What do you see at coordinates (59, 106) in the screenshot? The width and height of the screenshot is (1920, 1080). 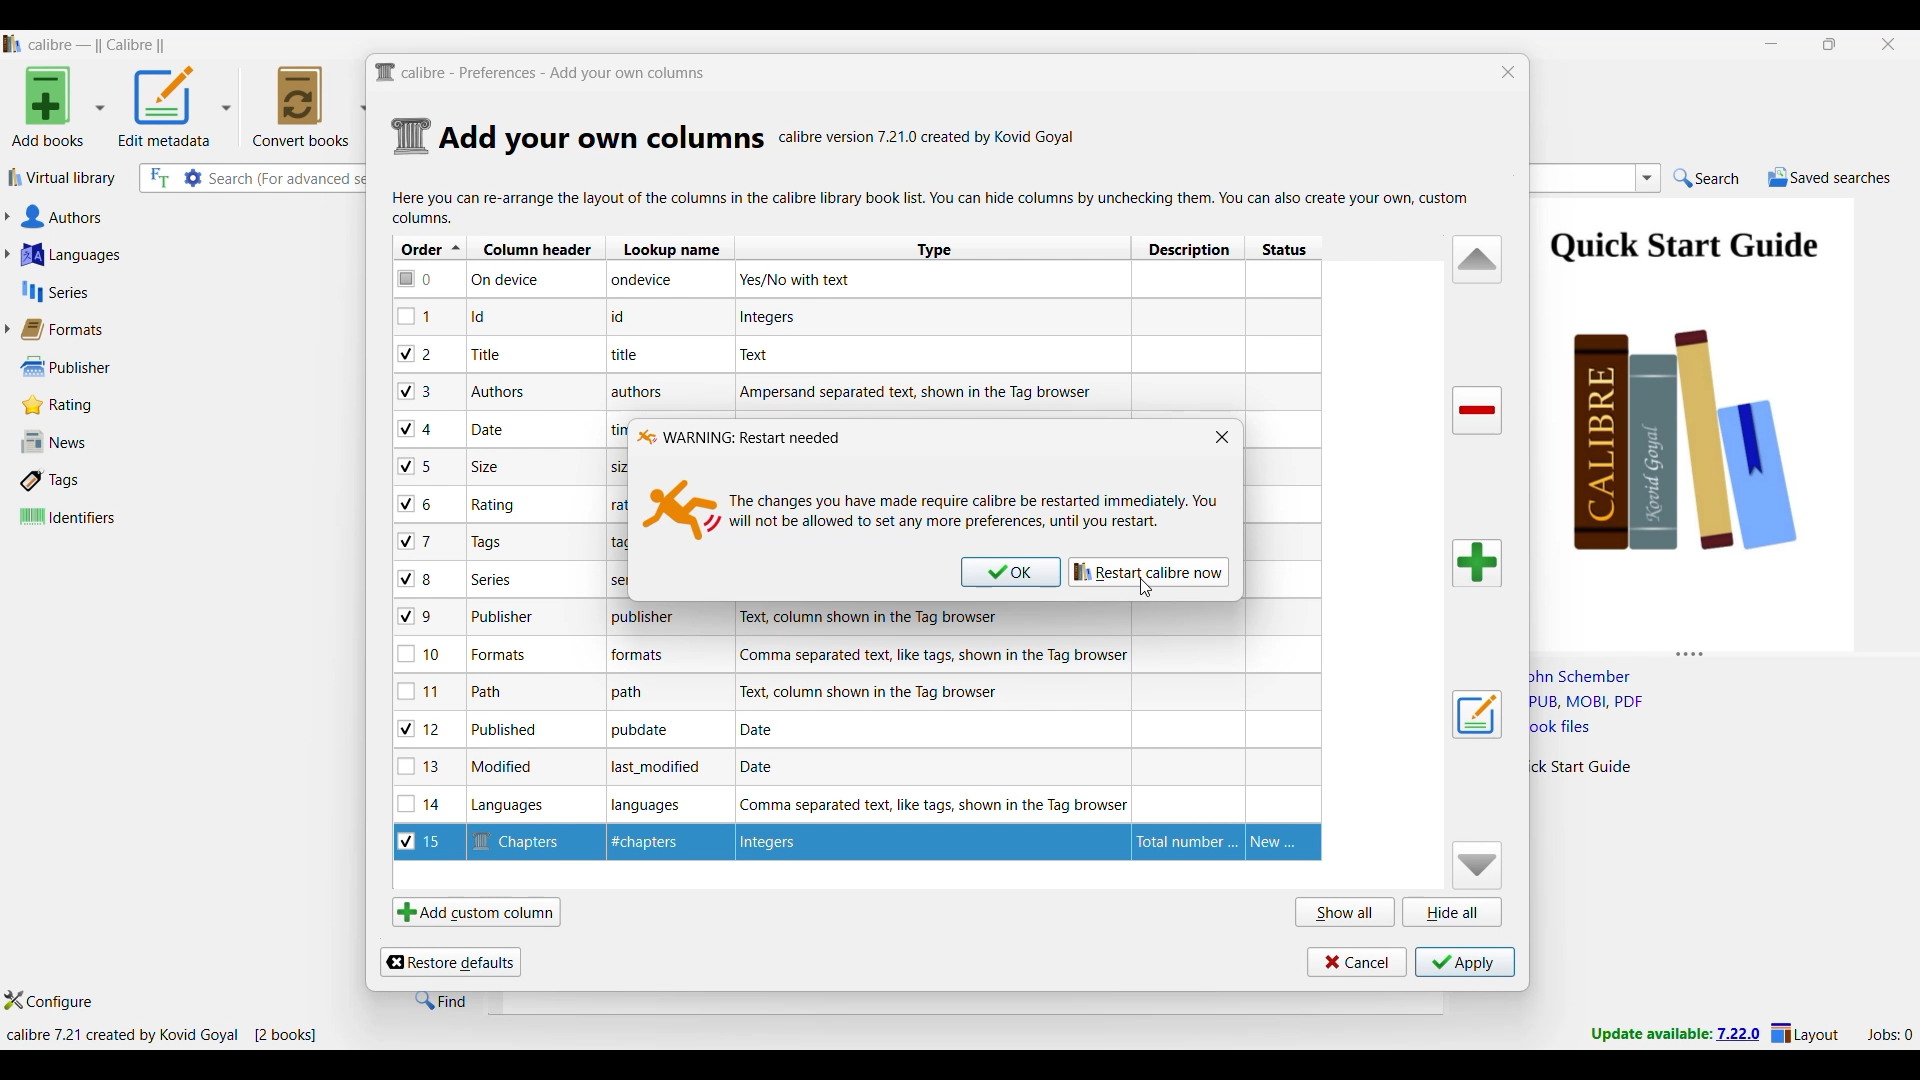 I see `Add book options` at bounding box center [59, 106].